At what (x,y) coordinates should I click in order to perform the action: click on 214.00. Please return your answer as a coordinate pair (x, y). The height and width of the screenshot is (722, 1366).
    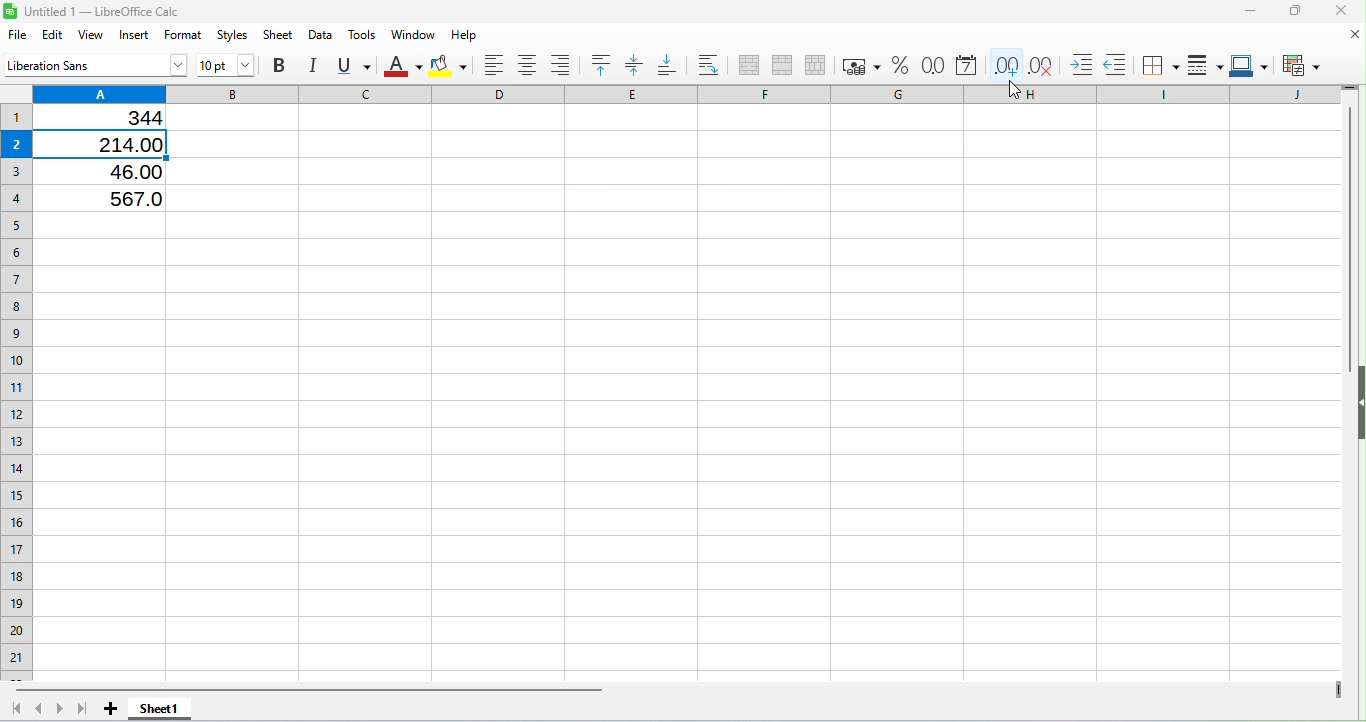
    Looking at the image, I should click on (118, 142).